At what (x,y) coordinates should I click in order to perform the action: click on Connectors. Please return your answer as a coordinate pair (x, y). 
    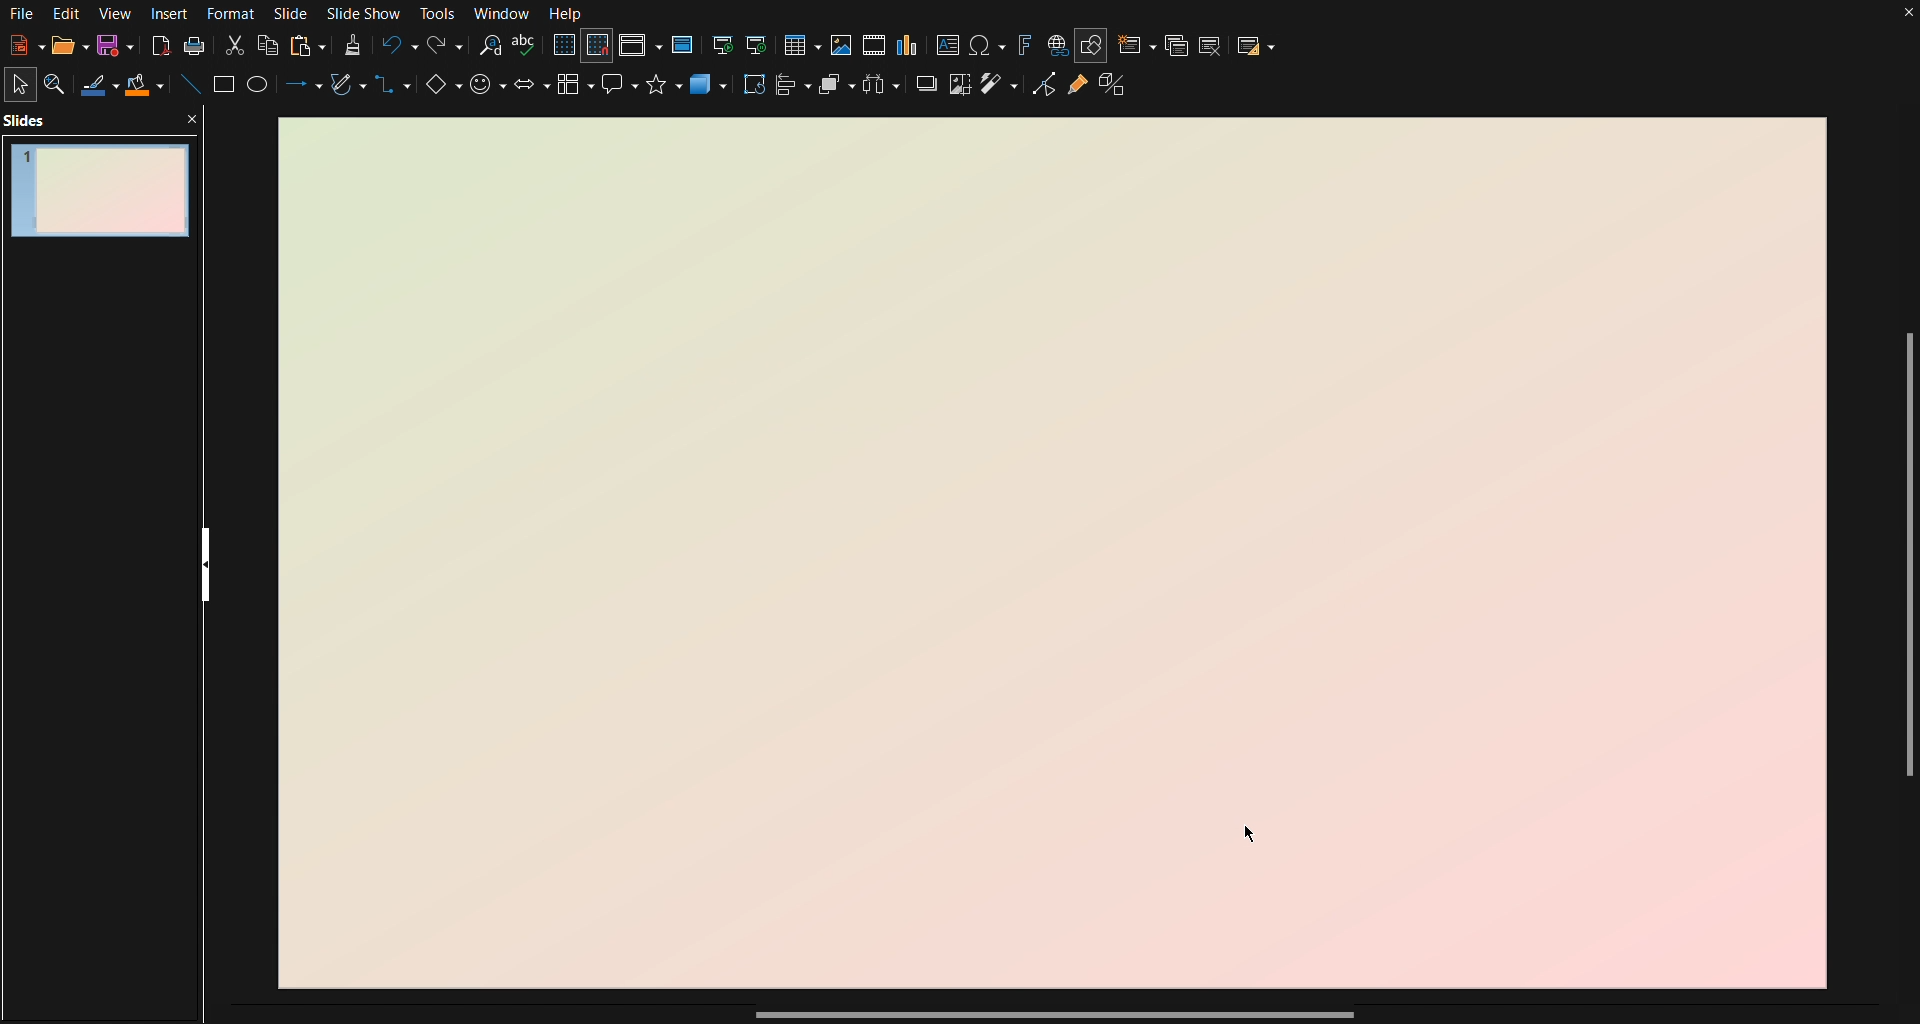
    Looking at the image, I should click on (394, 93).